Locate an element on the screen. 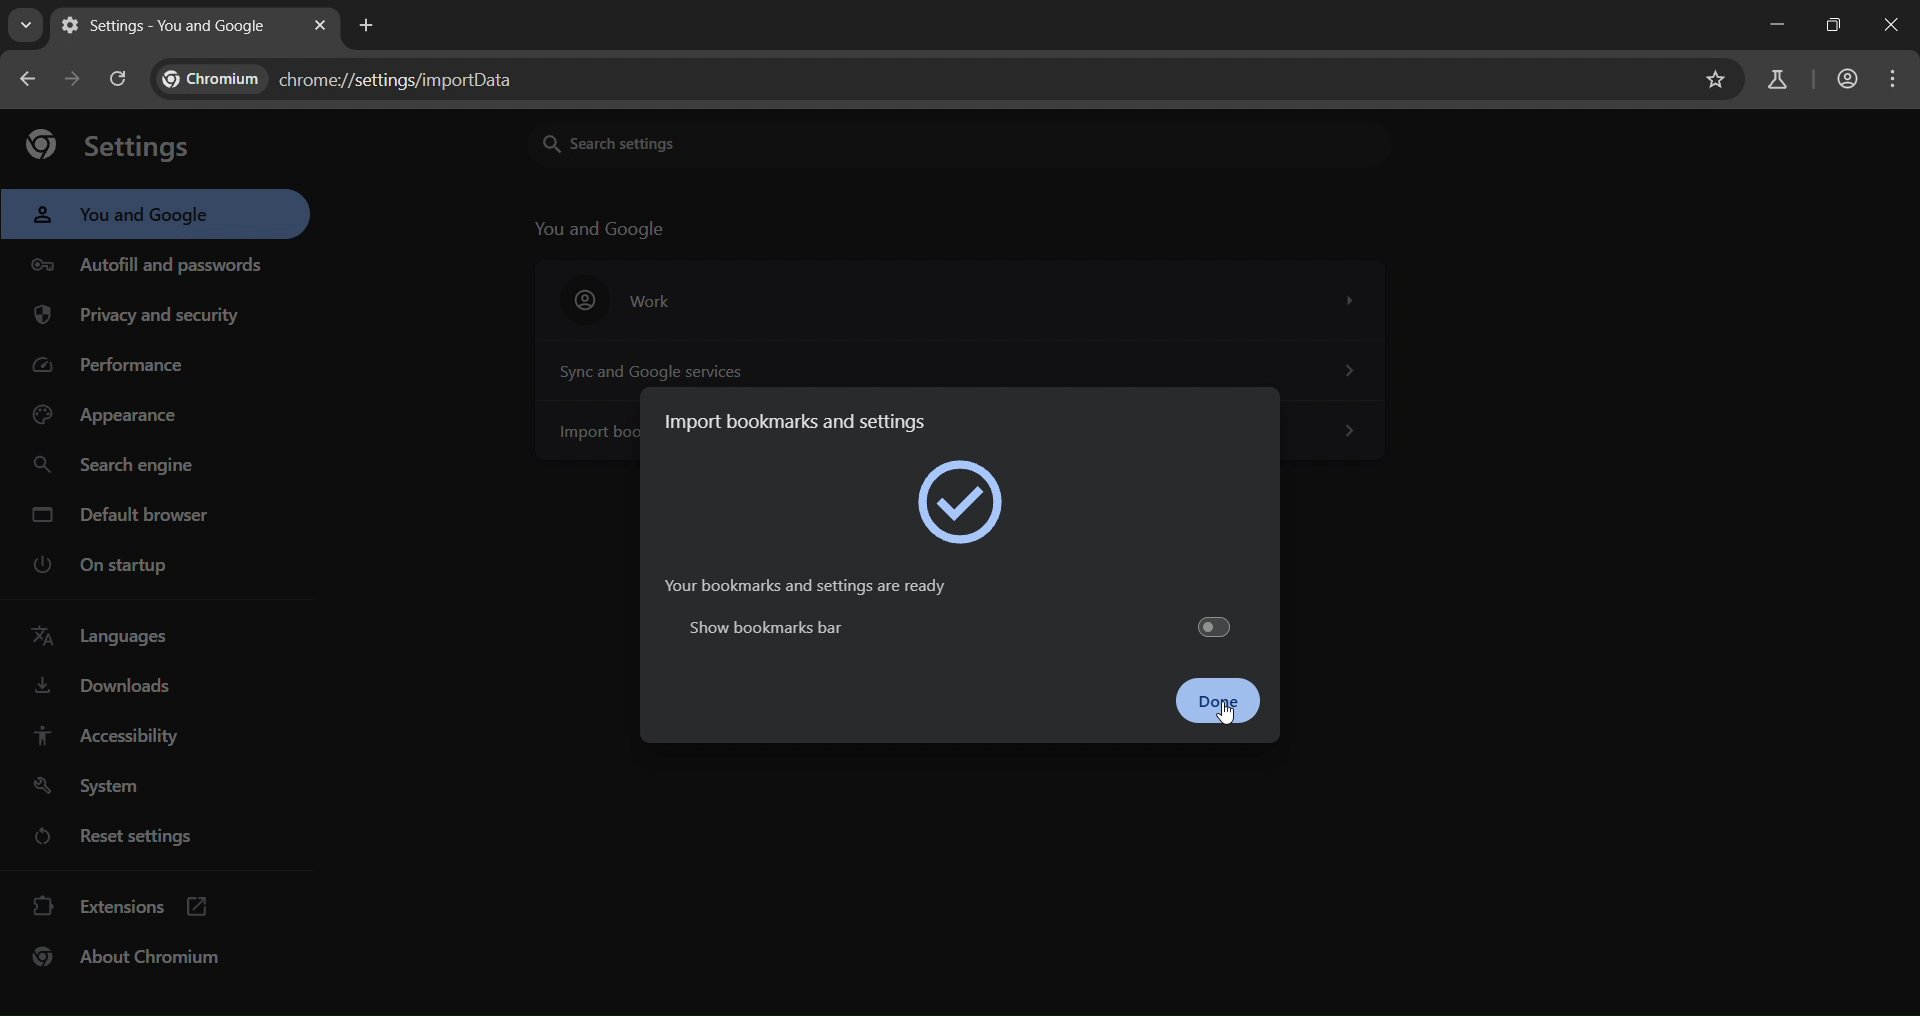 Image resolution: width=1920 pixels, height=1016 pixels. reload page is located at coordinates (120, 76).